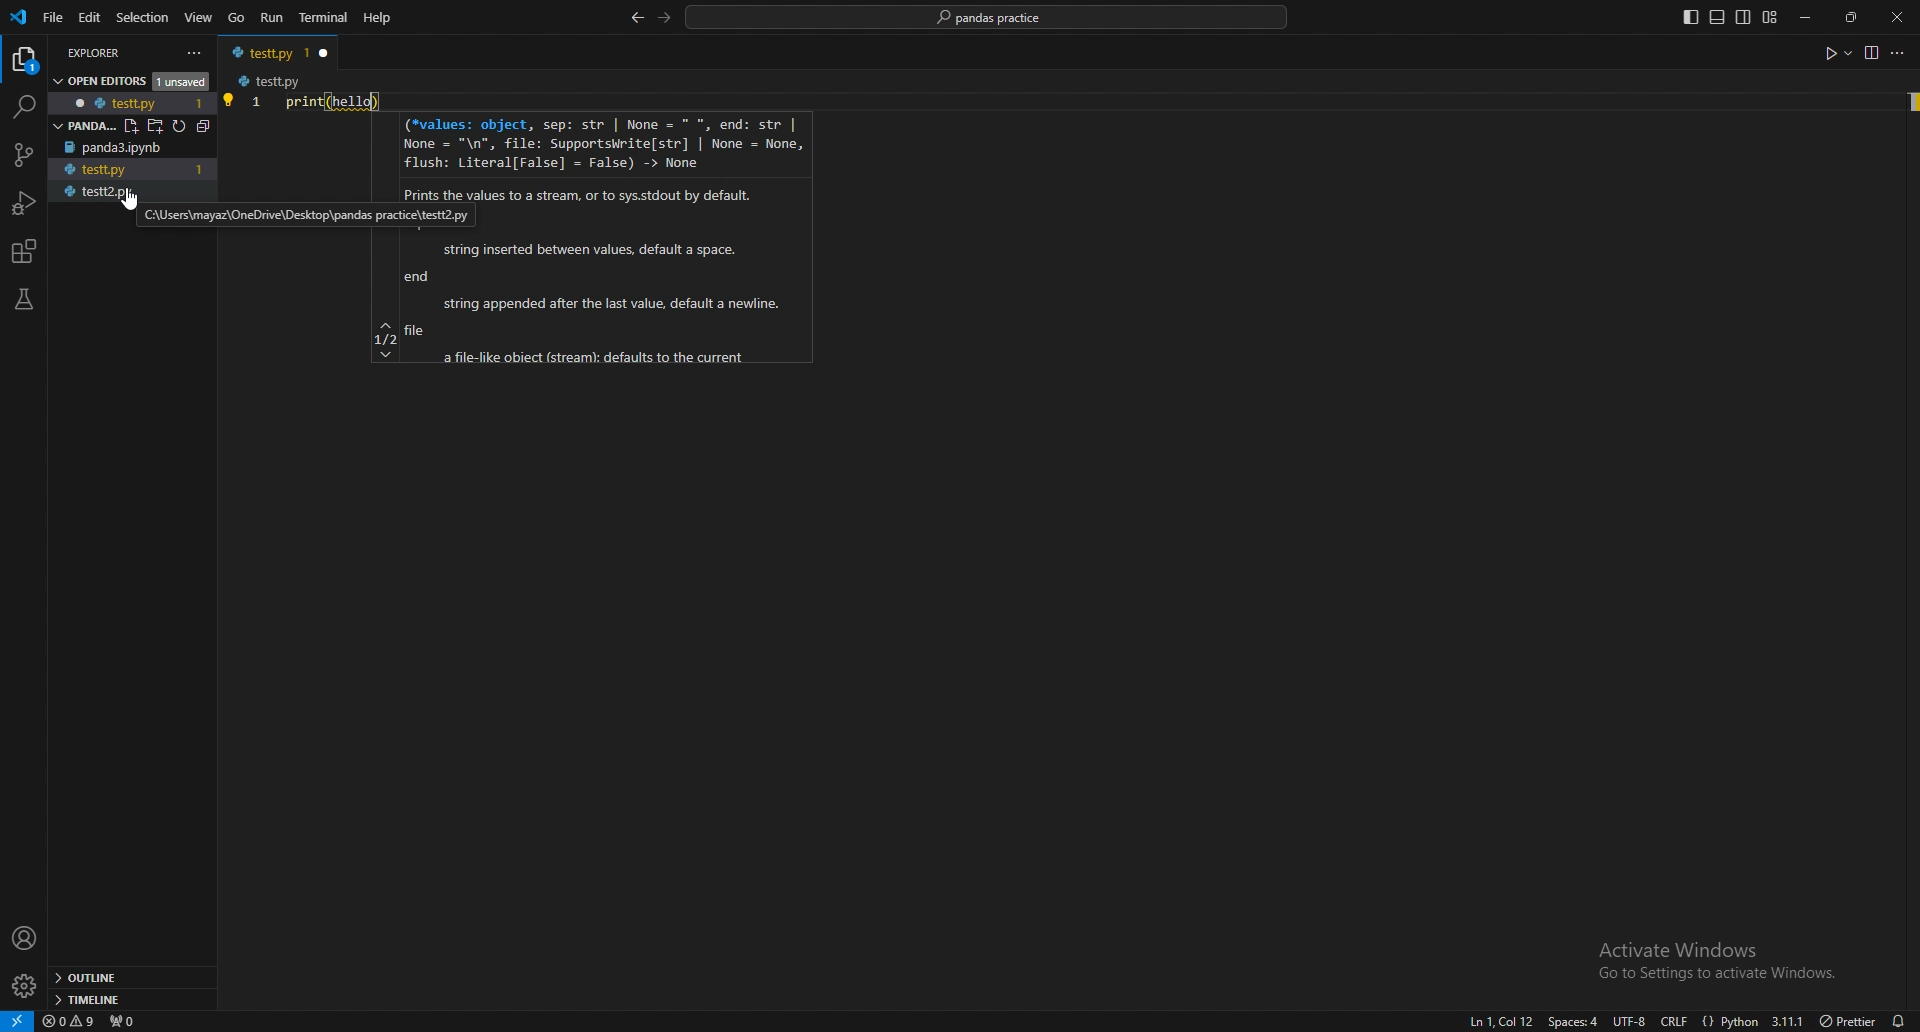 The width and height of the screenshot is (1920, 1032). What do you see at coordinates (1676, 1020) in the screenshot?
I see `crlf` at bounding box center [1676, 1020].